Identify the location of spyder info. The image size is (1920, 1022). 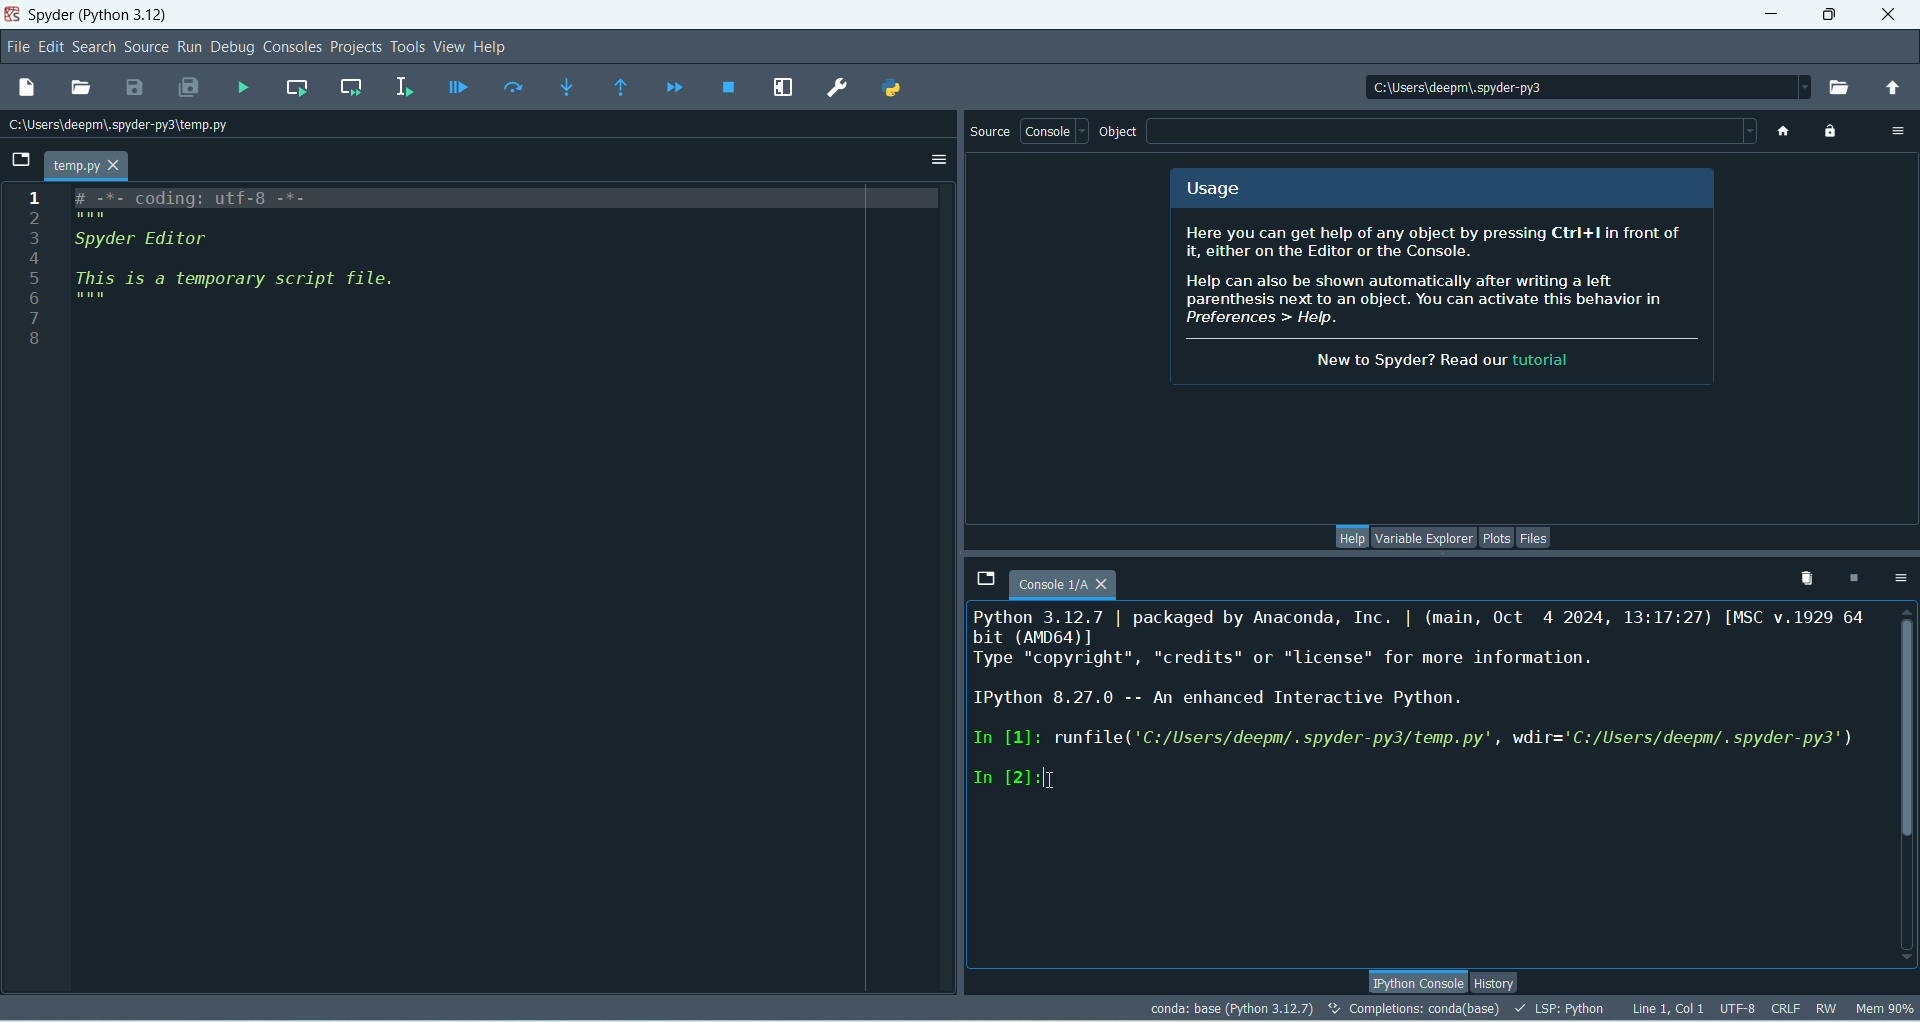
(1445, 300).